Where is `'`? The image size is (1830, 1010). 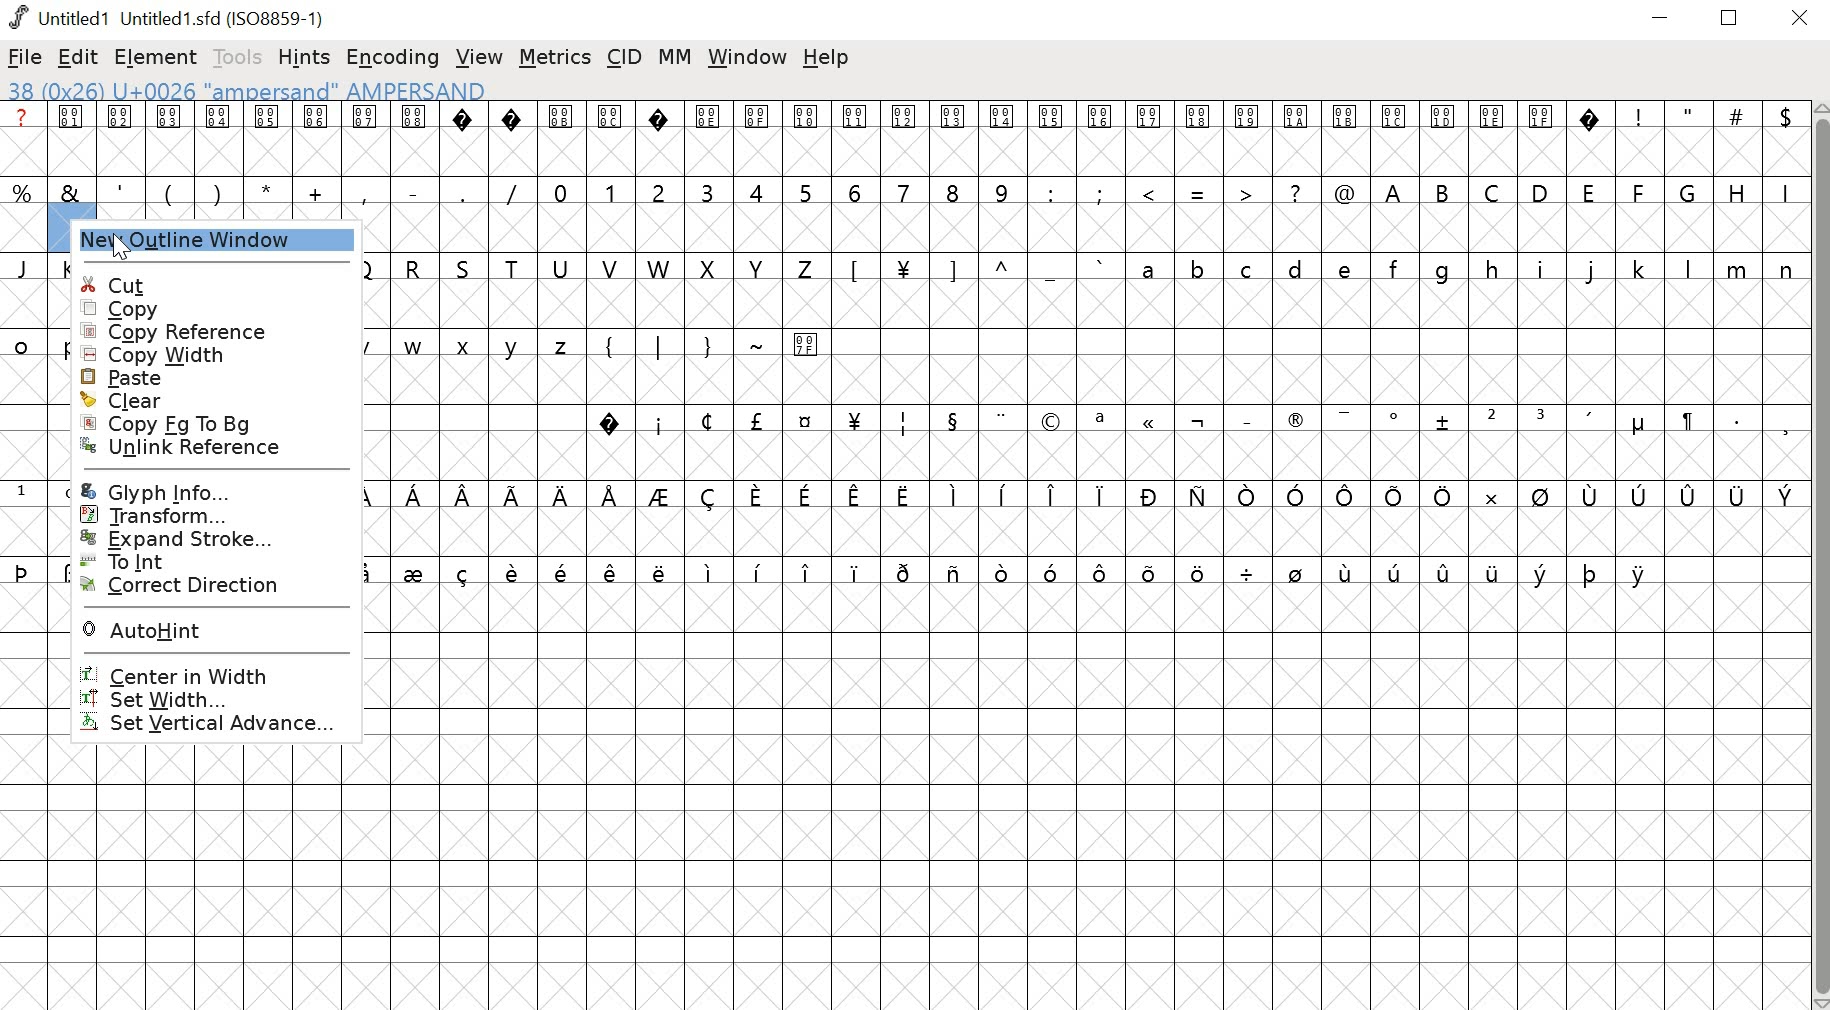 ' is located at coordinates (1592, 420).